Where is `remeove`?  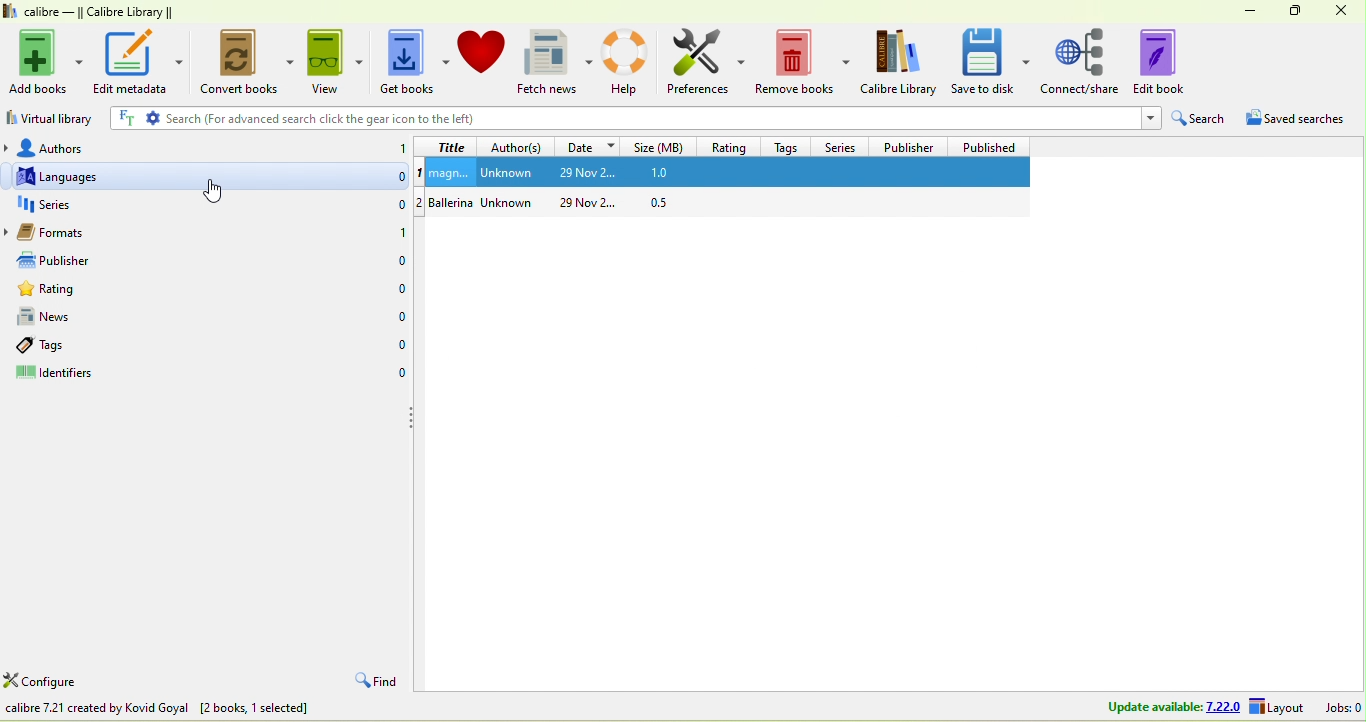 remeove is located at coordinates (802, 63).